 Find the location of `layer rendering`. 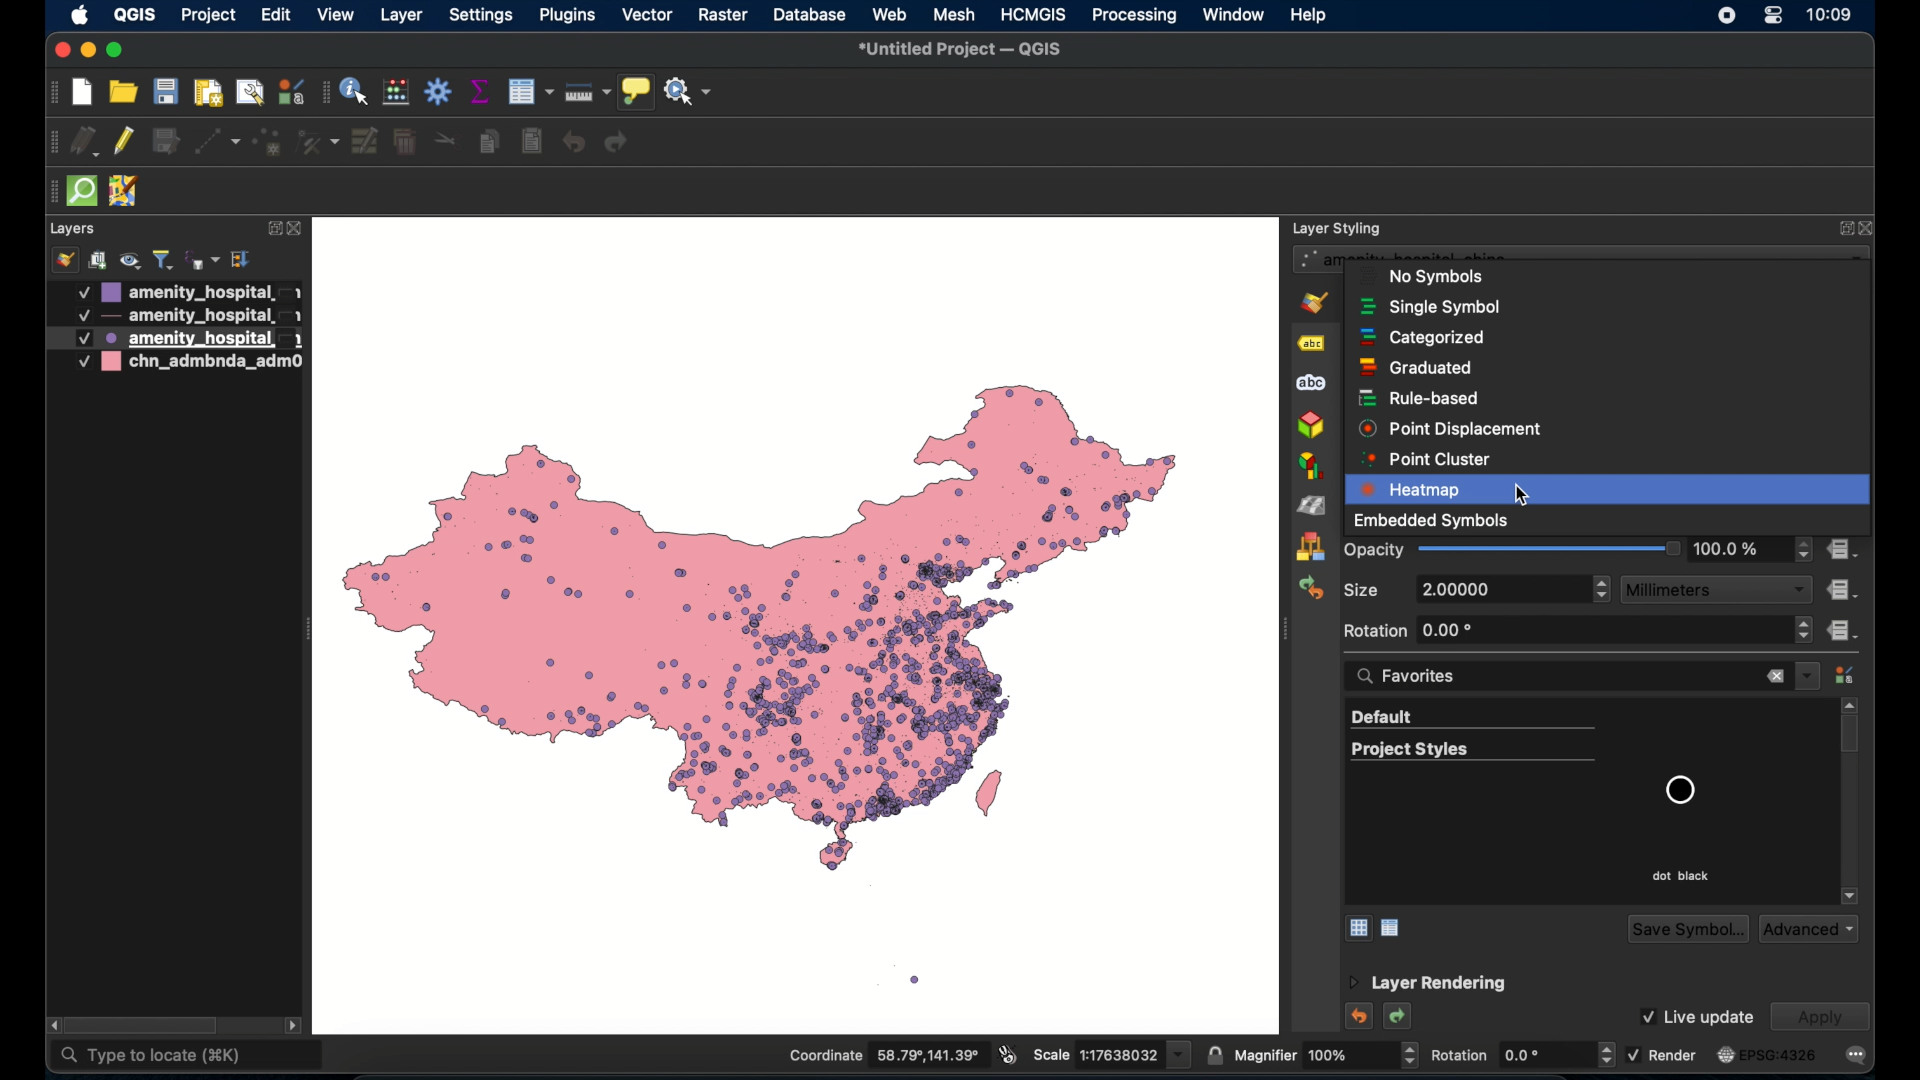

layer rendering is located at coordinates (1427, 984).